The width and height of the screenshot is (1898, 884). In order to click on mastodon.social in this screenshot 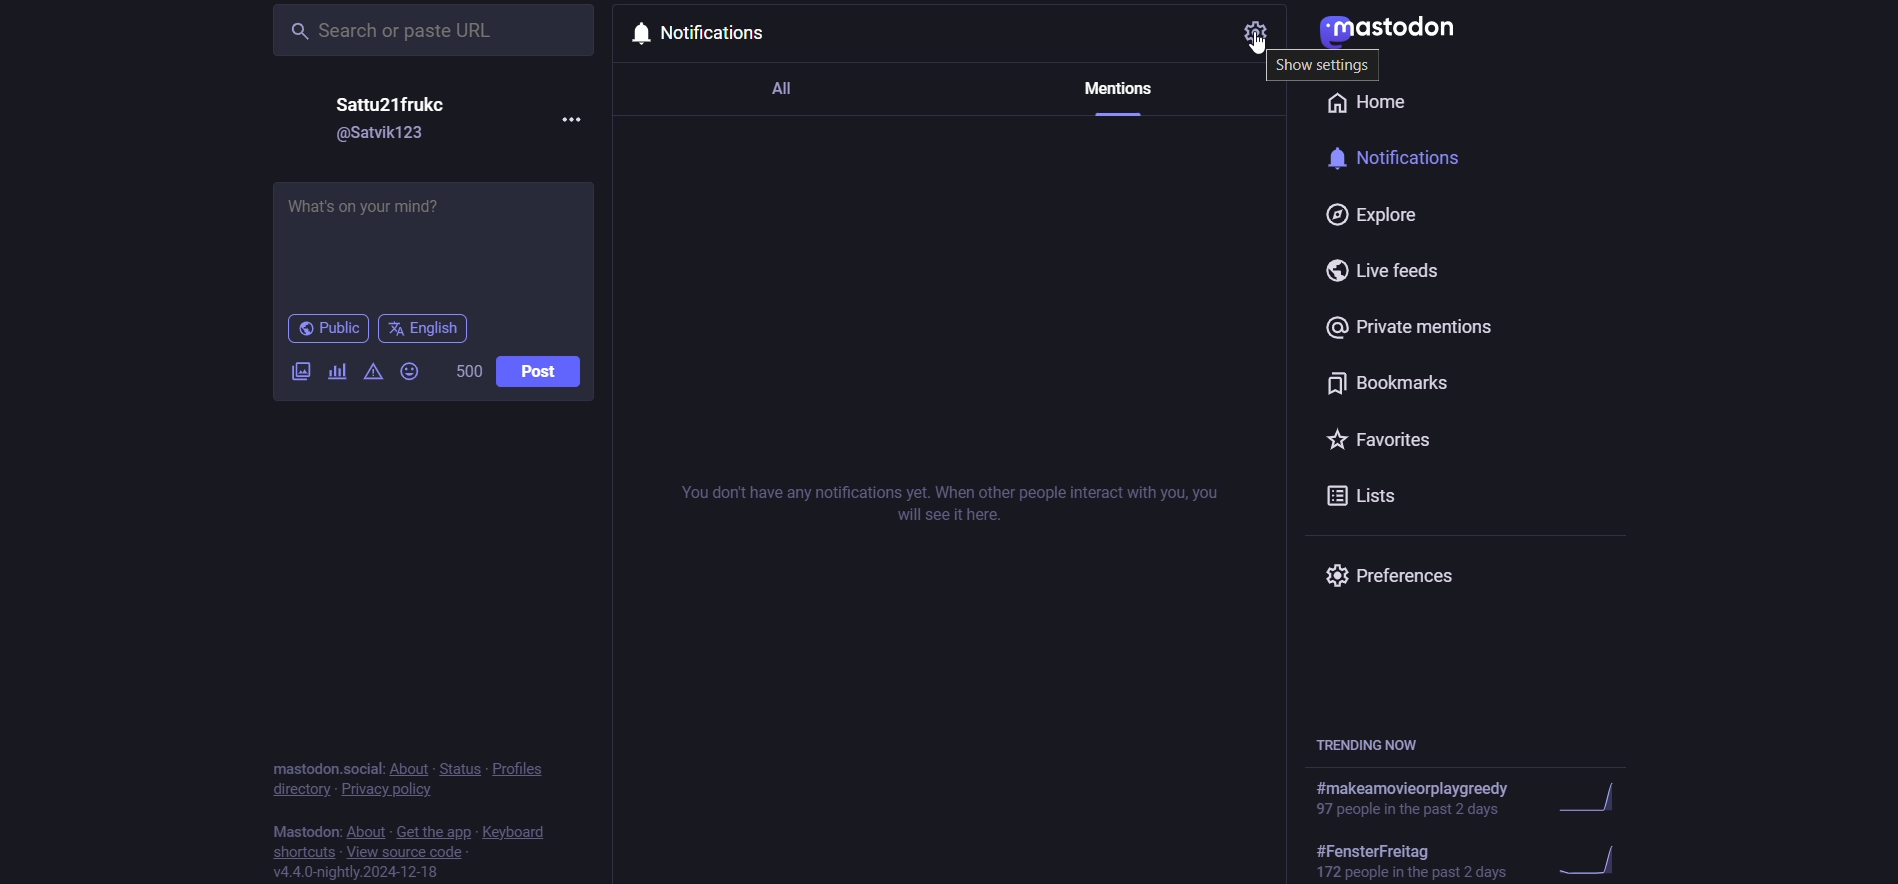, I will do `click(320, 769)`.